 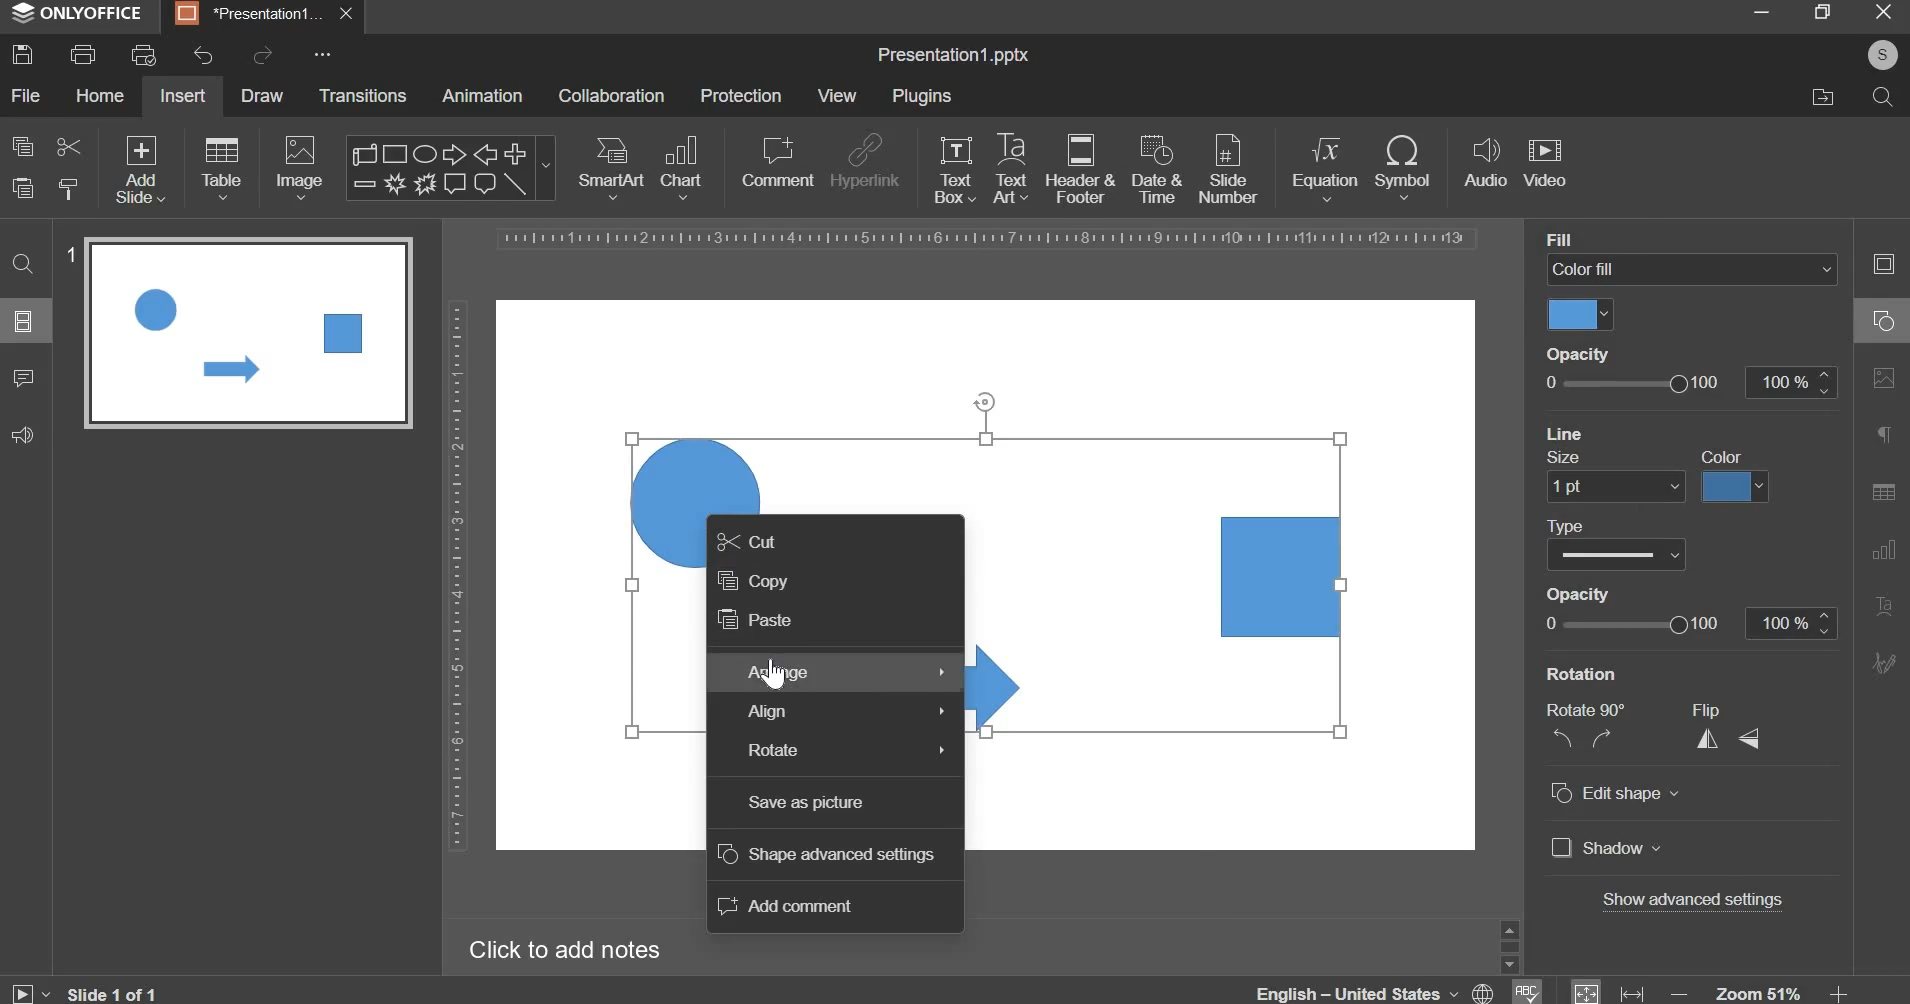 I want to click on vertical scale, so click(x=456, y=575).